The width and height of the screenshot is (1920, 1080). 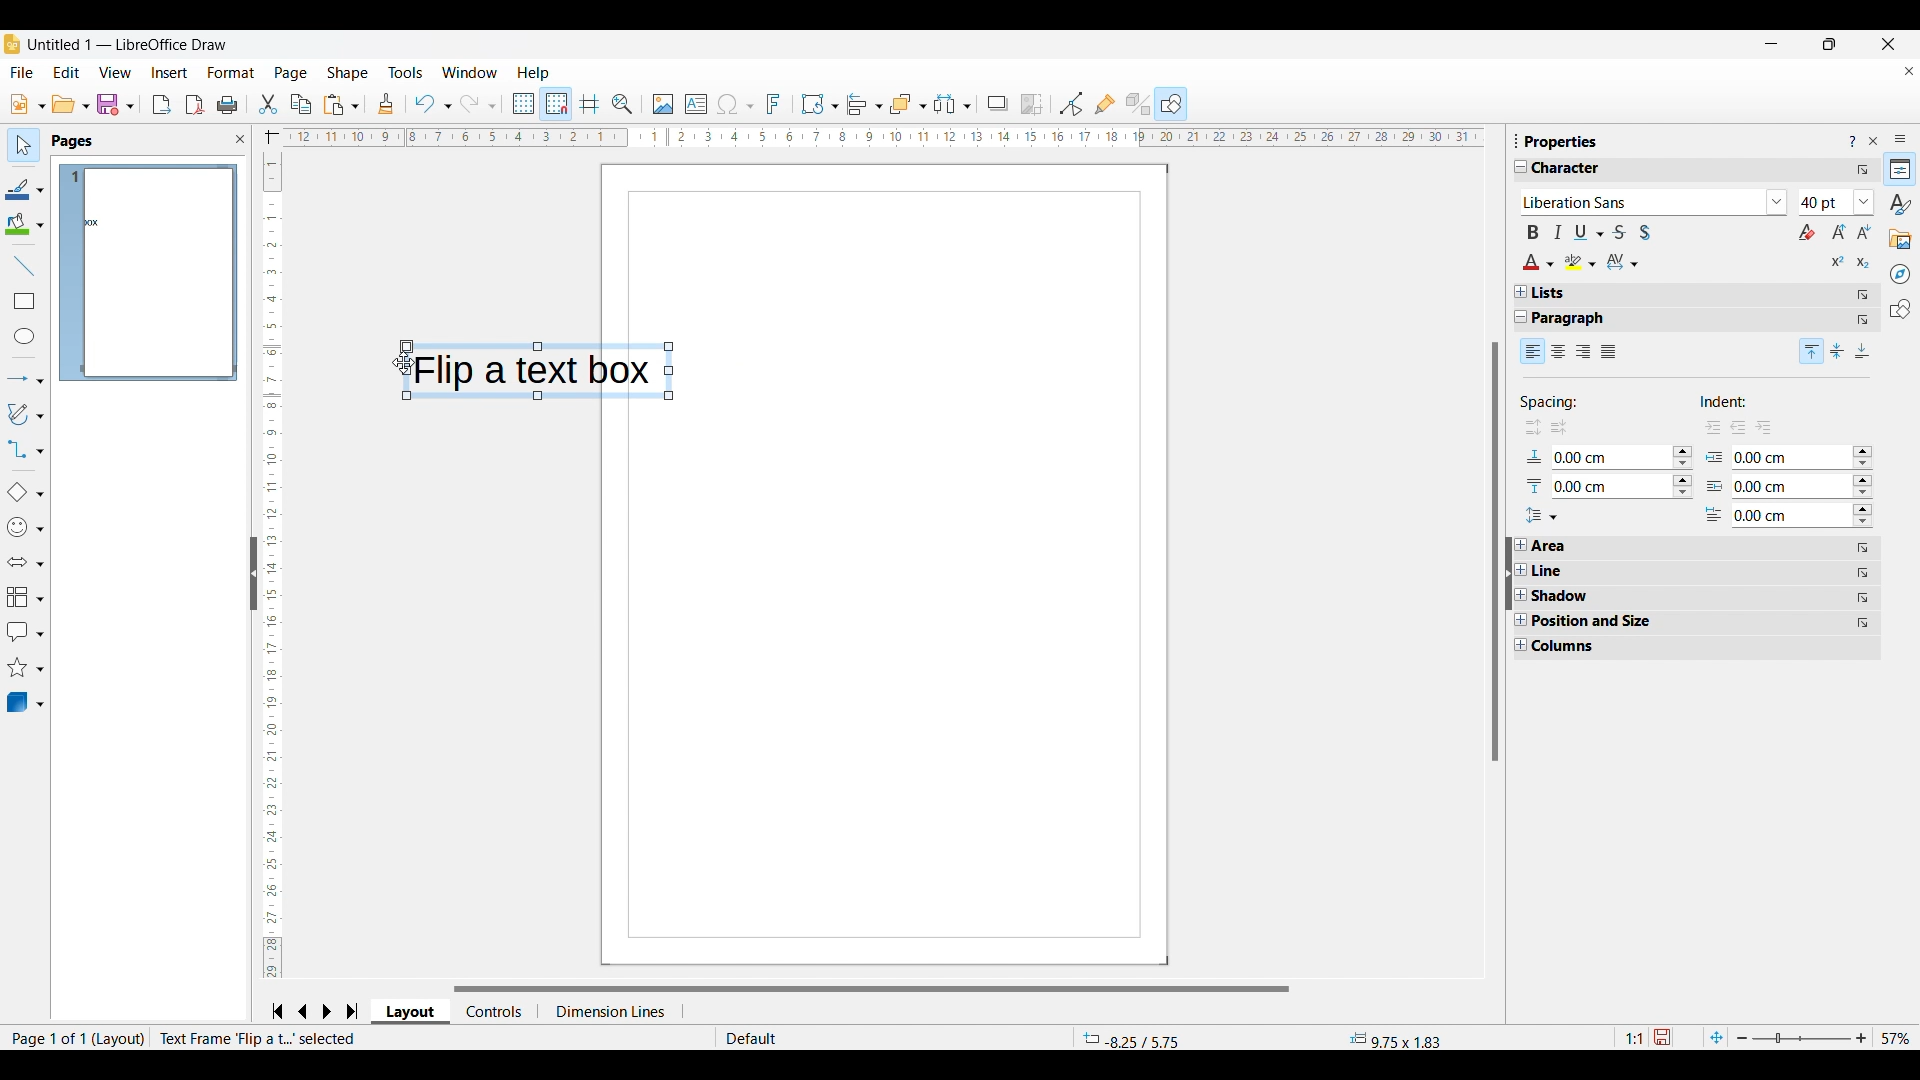 What do you see at coordinates (1839, 261) in the screenshot?
I see `Super script ` at bounding box center [1839, 261].